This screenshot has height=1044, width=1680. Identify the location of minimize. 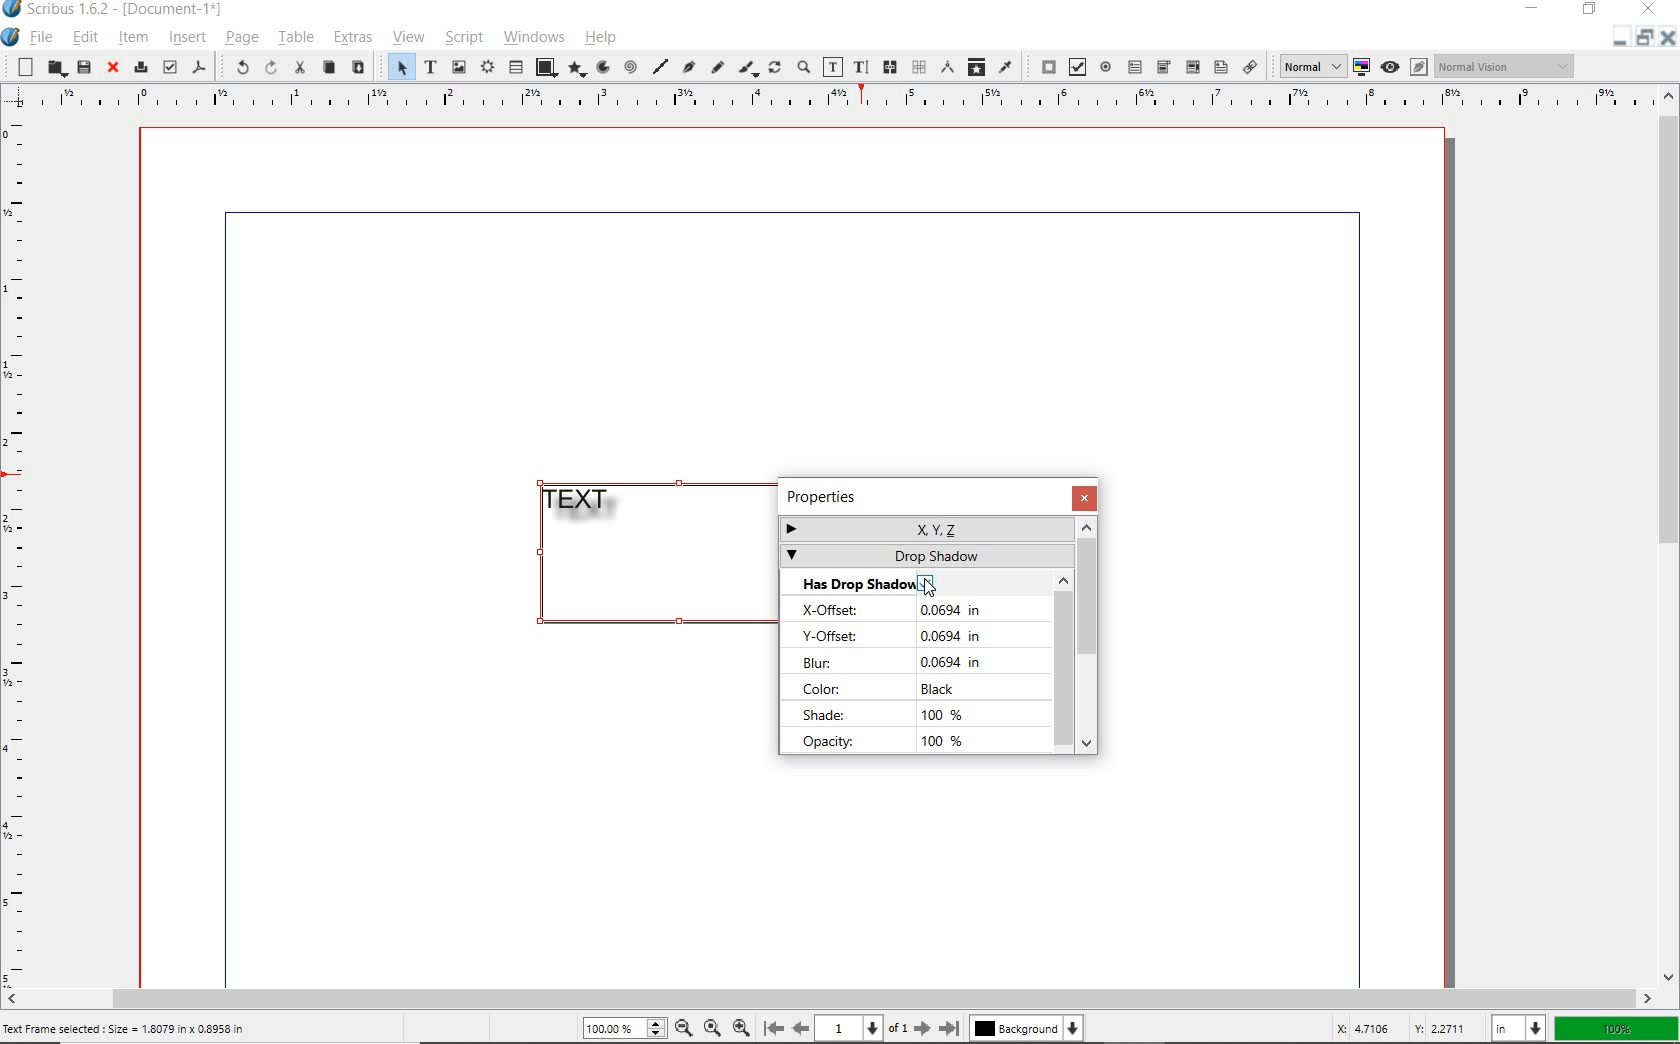
(1642, 38).